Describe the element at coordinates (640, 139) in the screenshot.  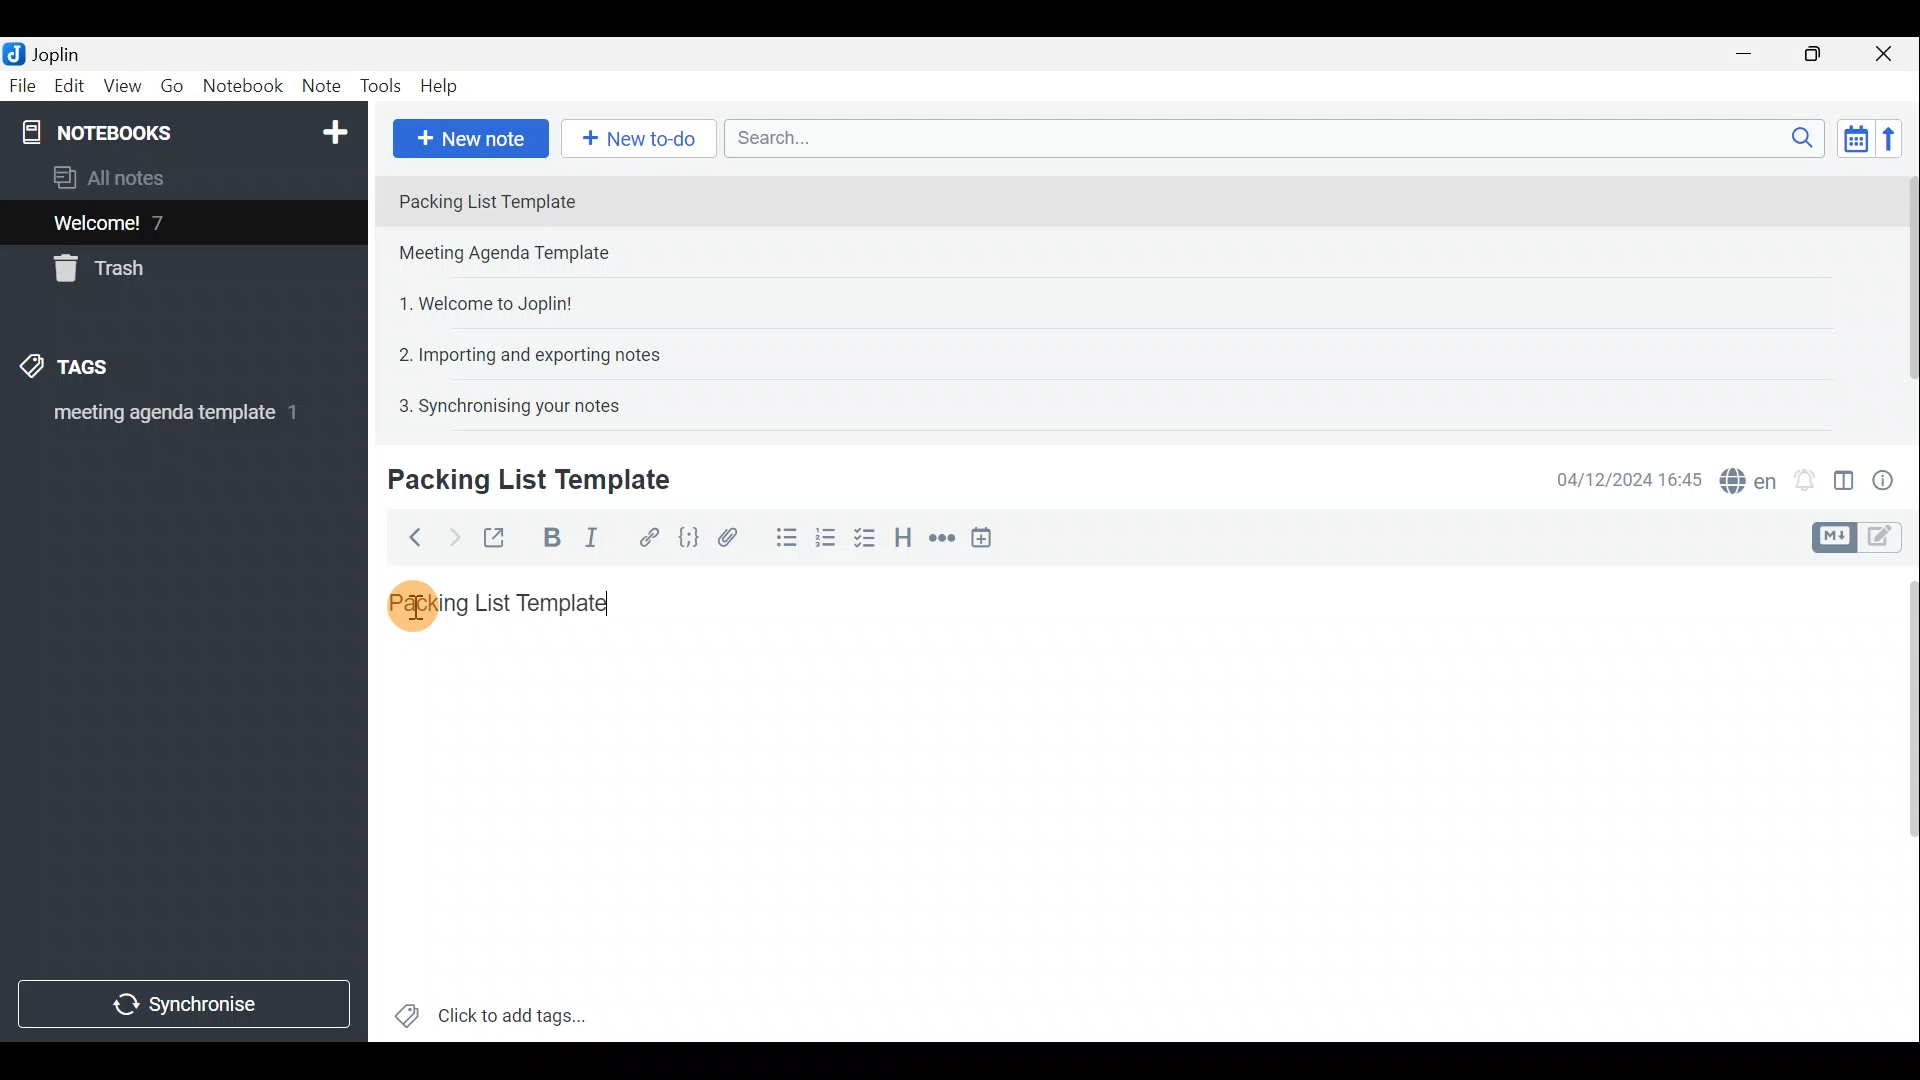
I see `New to-do` at that location.